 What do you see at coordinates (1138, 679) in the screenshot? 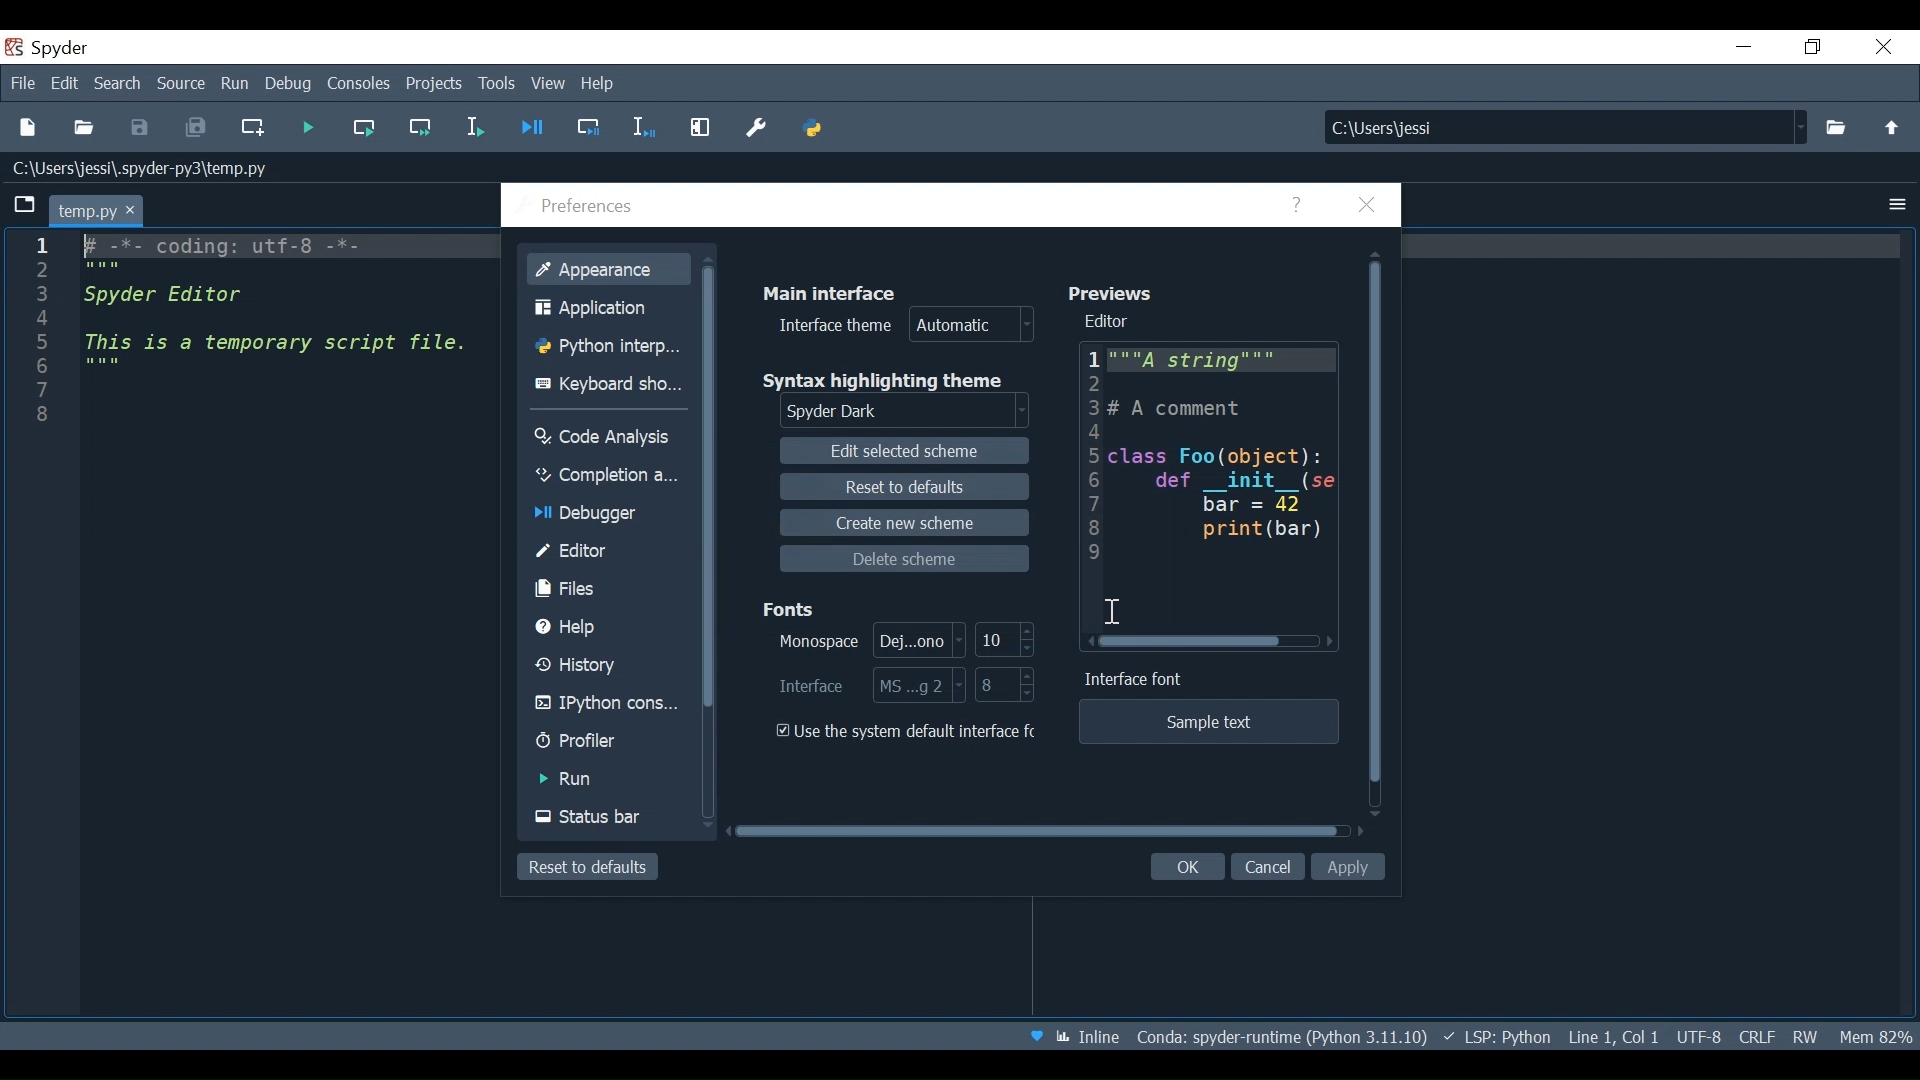
I see `Interface font` at bounding box center [1138, 679].